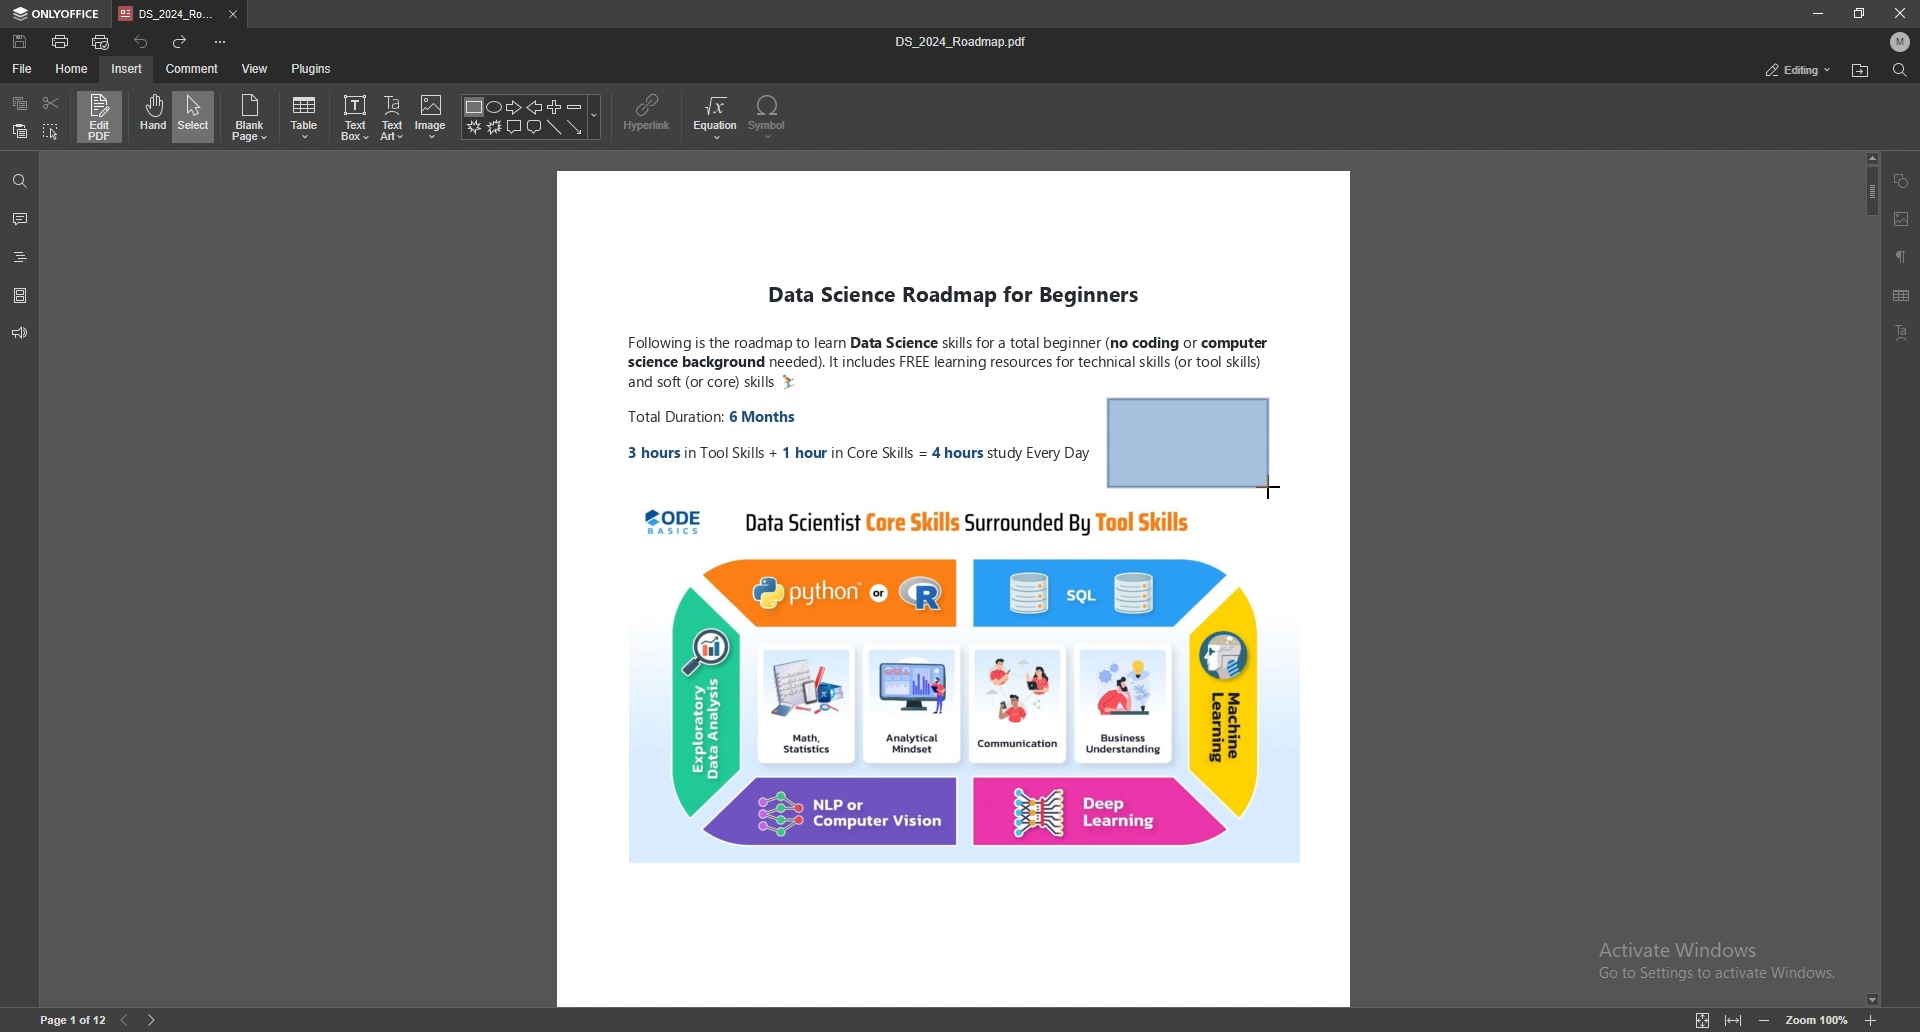 Image resolution: width=1920 pixels, height=1032 pixels. What do you see at coordinates (1900, 12) in the screenshot?
I see `close` at bounding box center [1900, 12].